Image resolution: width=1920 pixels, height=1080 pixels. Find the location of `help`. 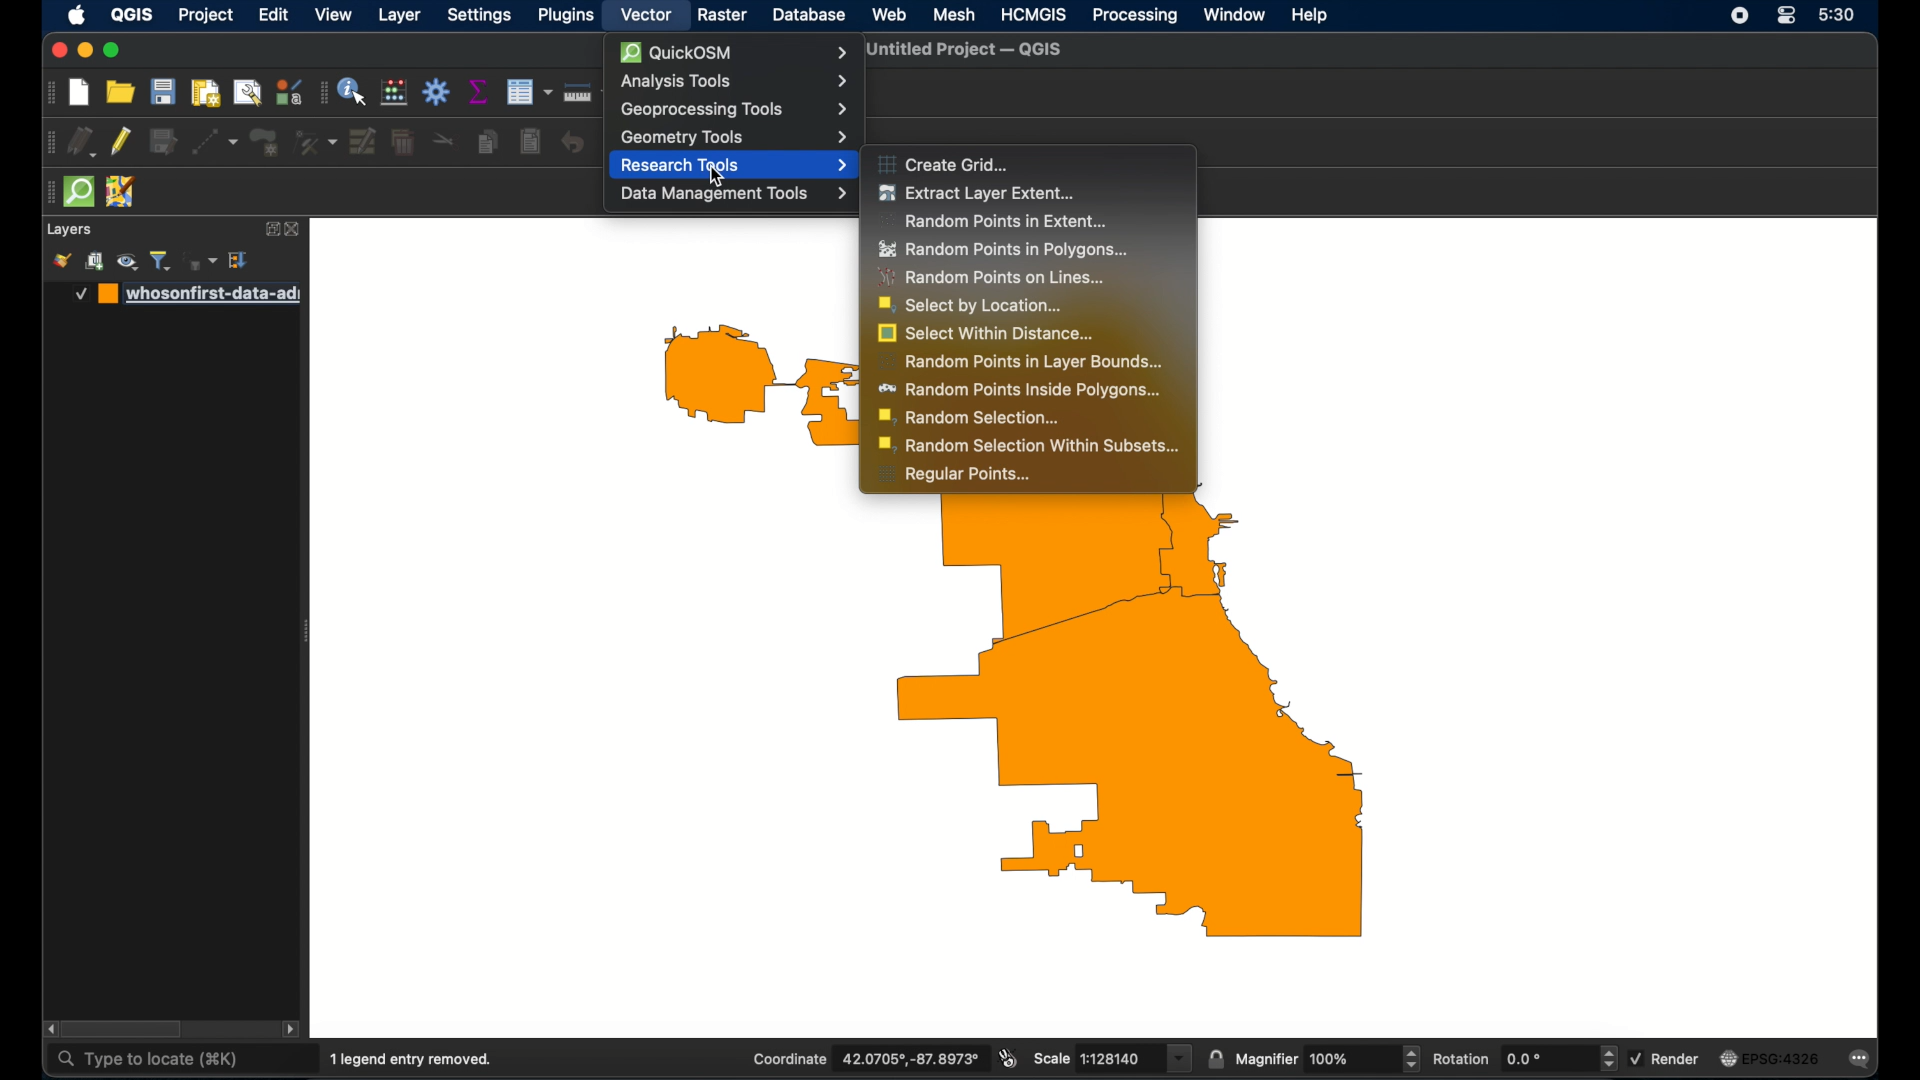

help is located at coordinates (1310, 16).